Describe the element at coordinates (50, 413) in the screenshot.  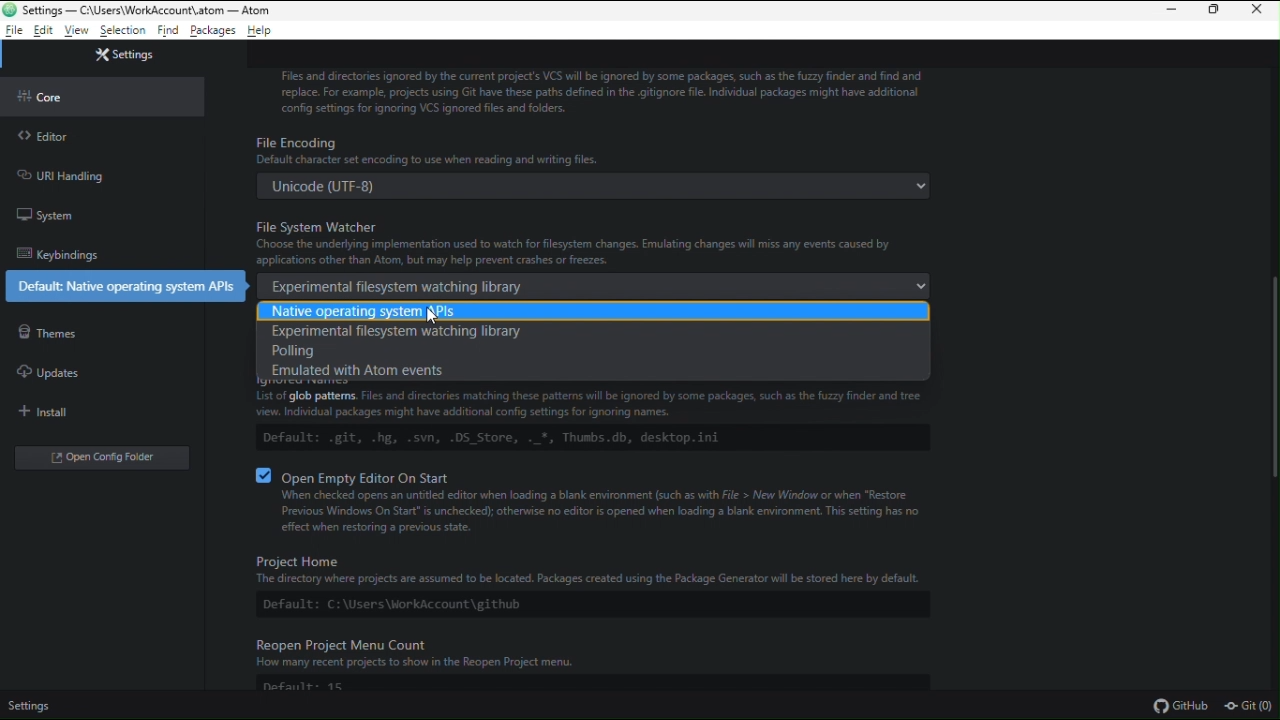
I see `install` at that location.